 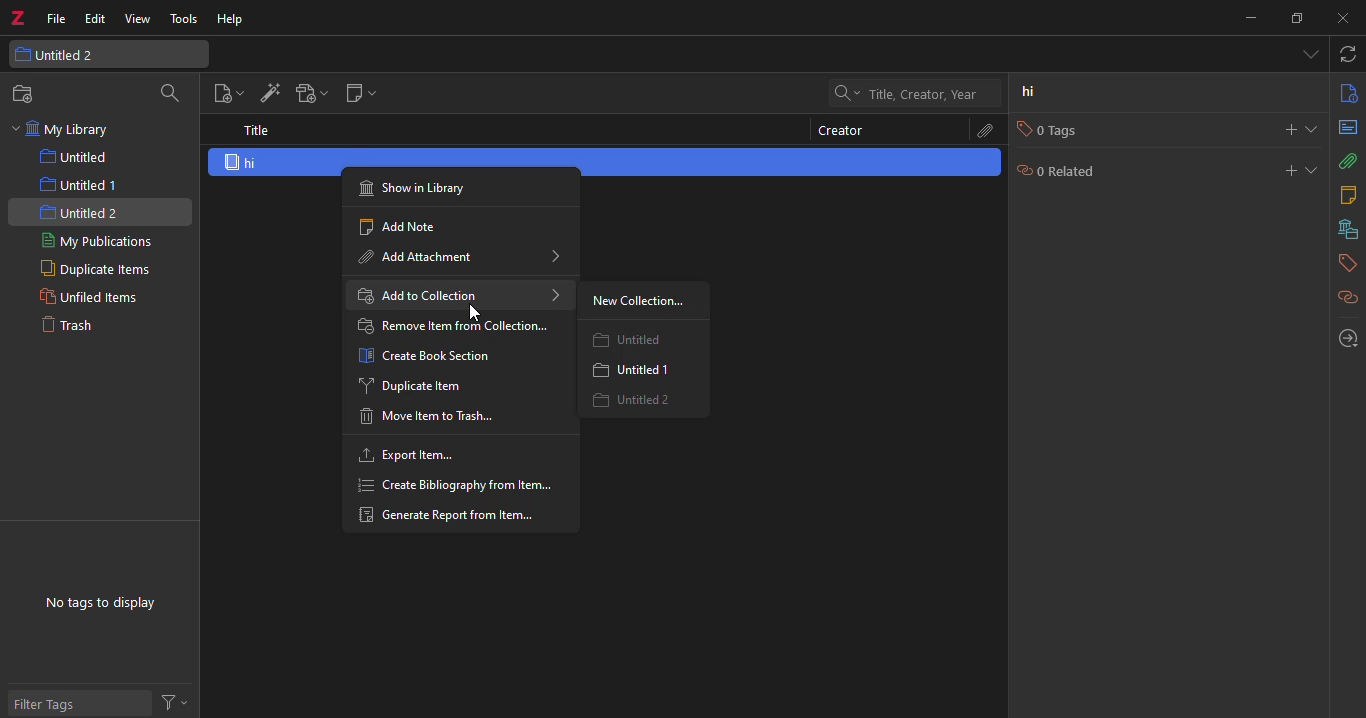 I want to click on create book Section, so click(x=423, y=355).